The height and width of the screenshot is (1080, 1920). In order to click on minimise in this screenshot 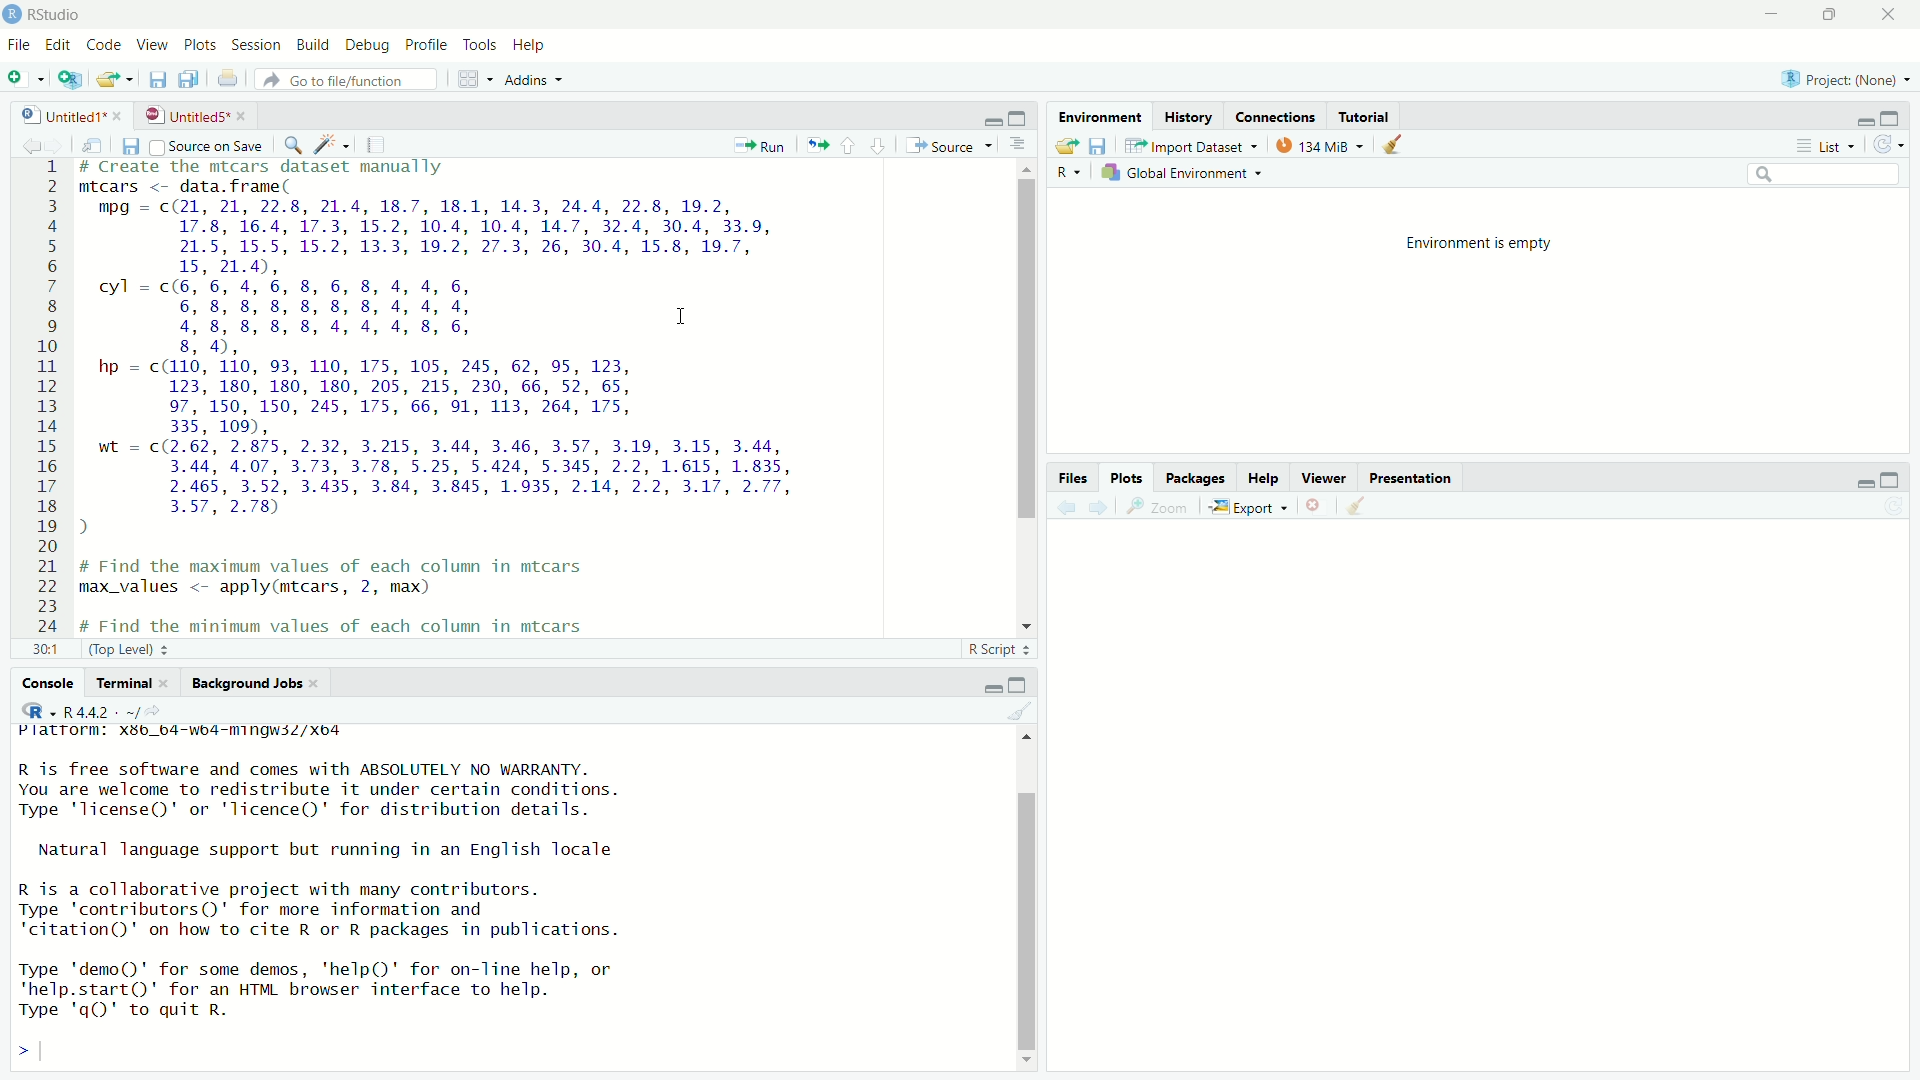, I will do `click(976, 117)`.